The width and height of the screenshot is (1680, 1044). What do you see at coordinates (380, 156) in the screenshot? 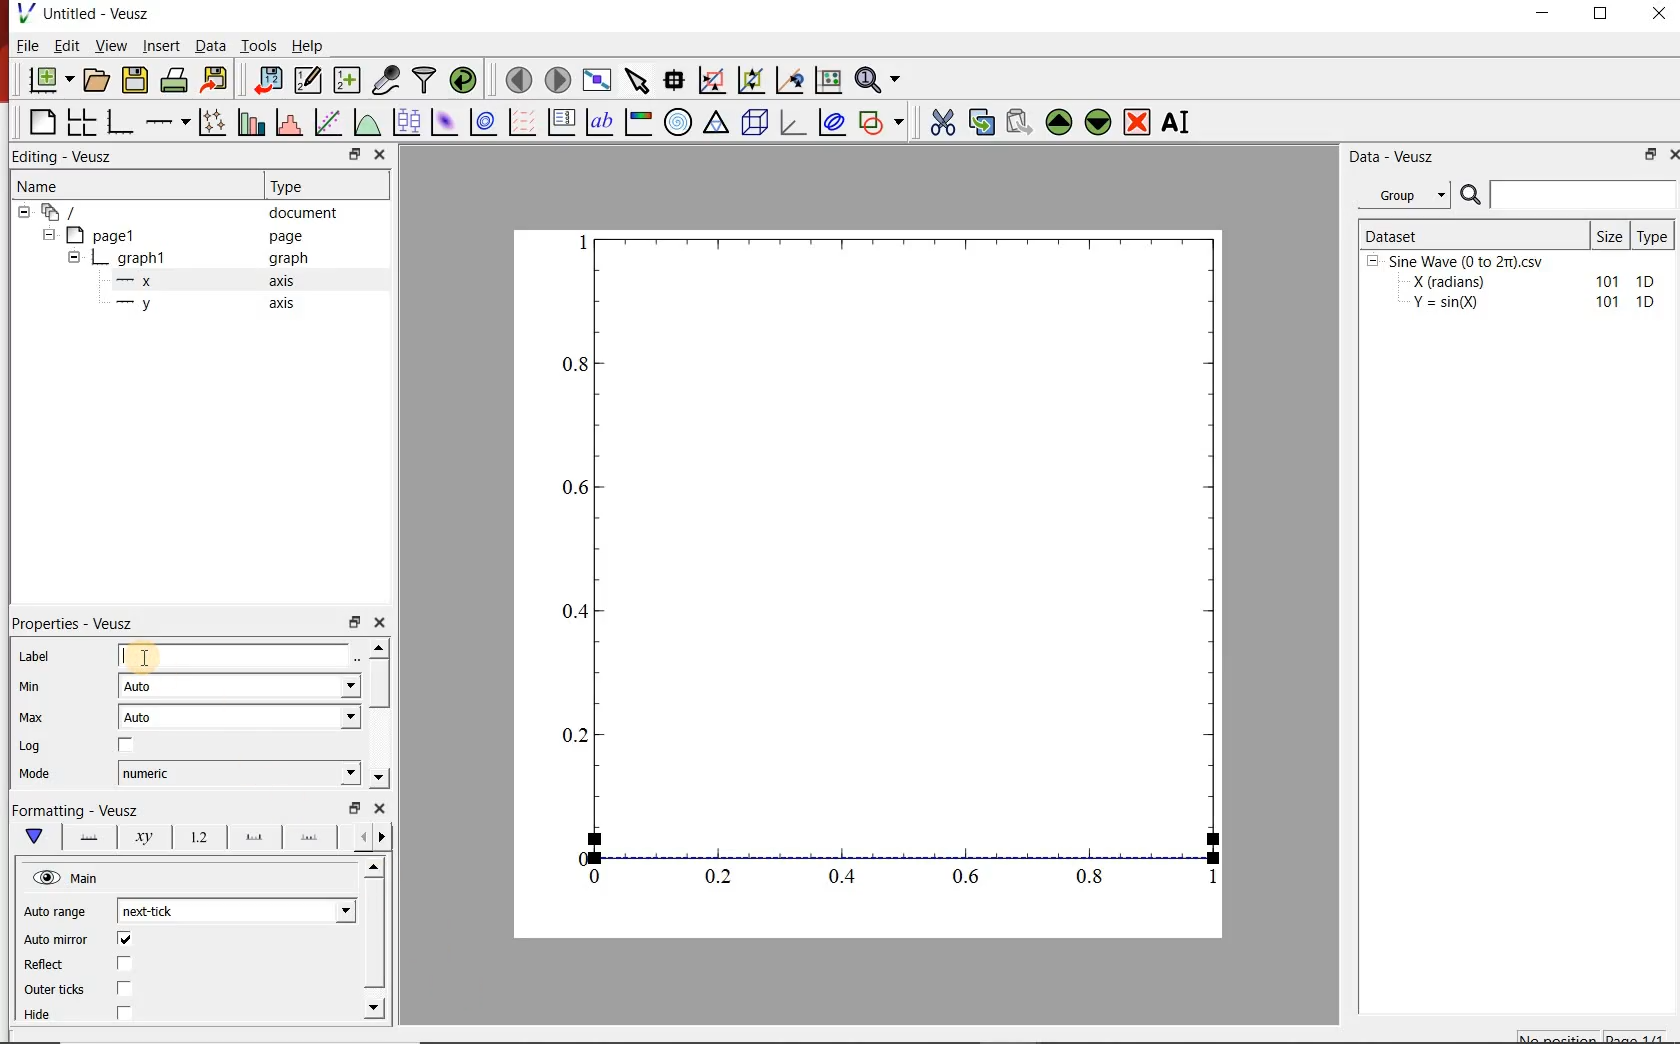
I see `Close` at bounding box center [380, 156].